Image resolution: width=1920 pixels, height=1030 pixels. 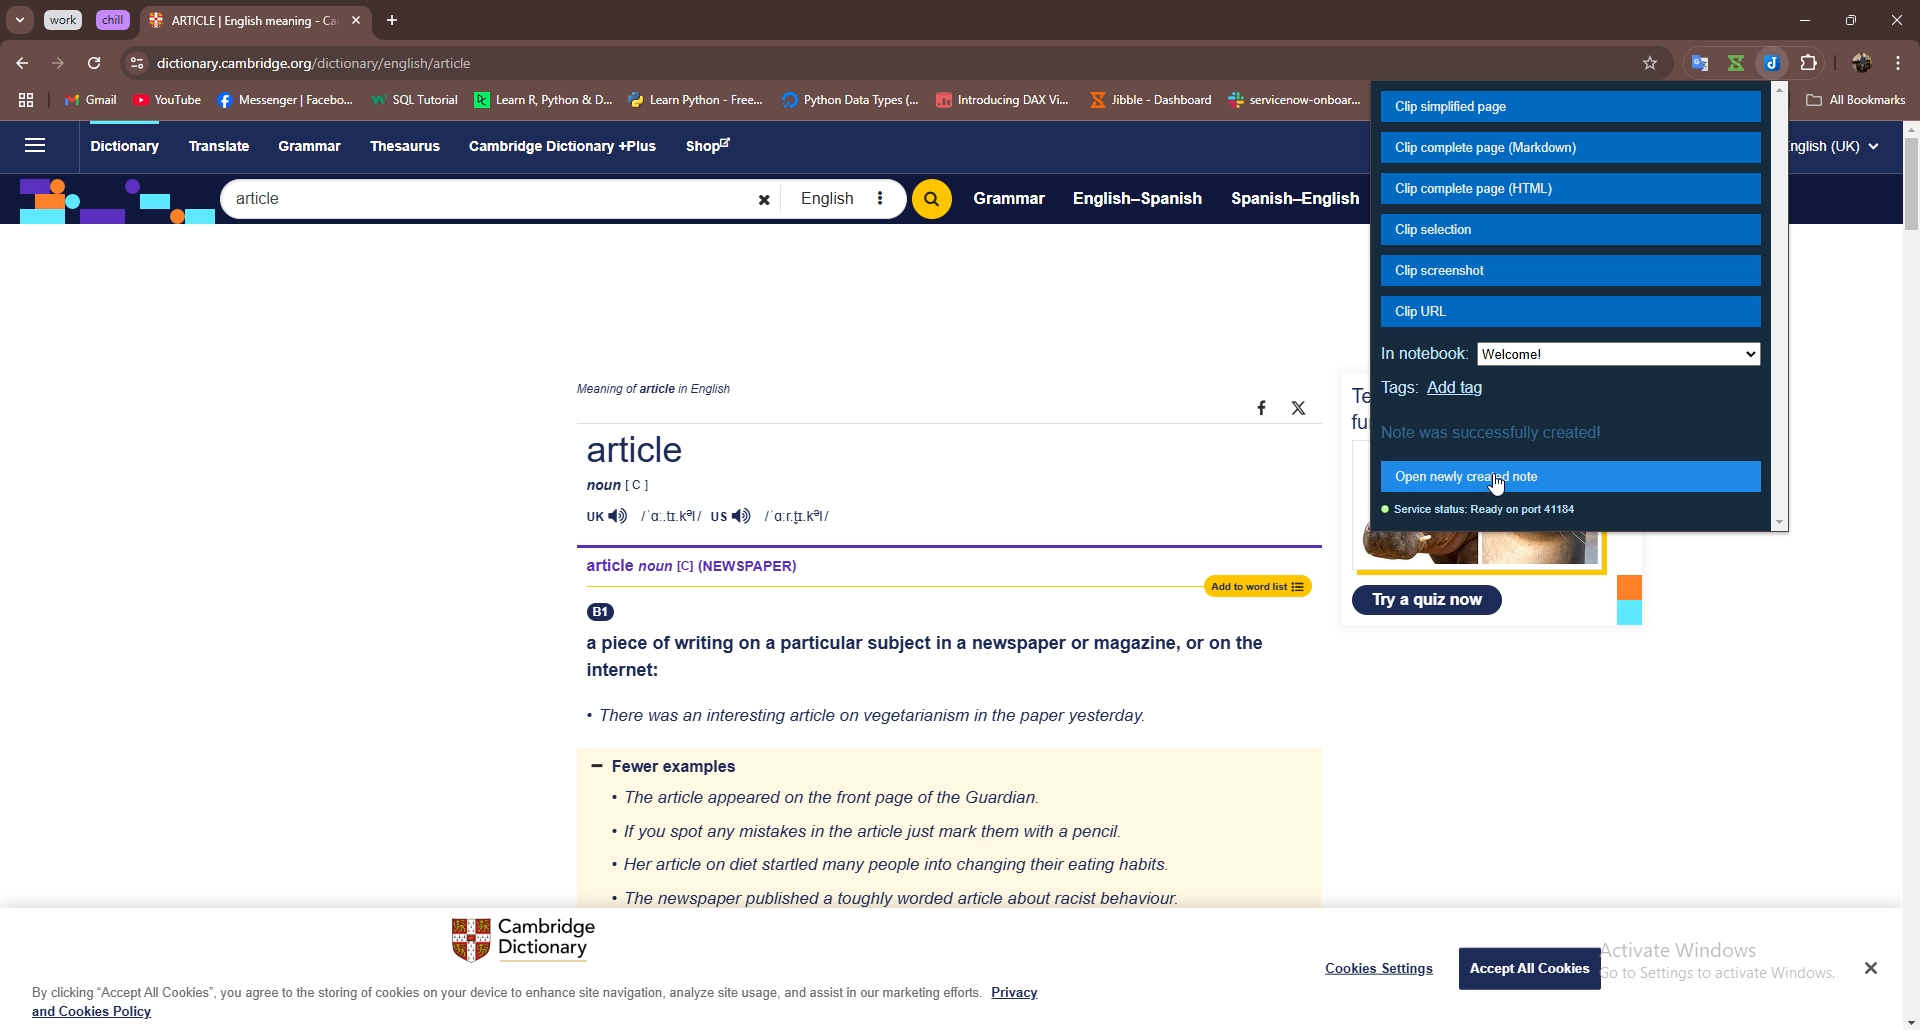 What do you see at coordinates (22, 63) in the screenshot?
I see `back` at bounding box center [22, 63].